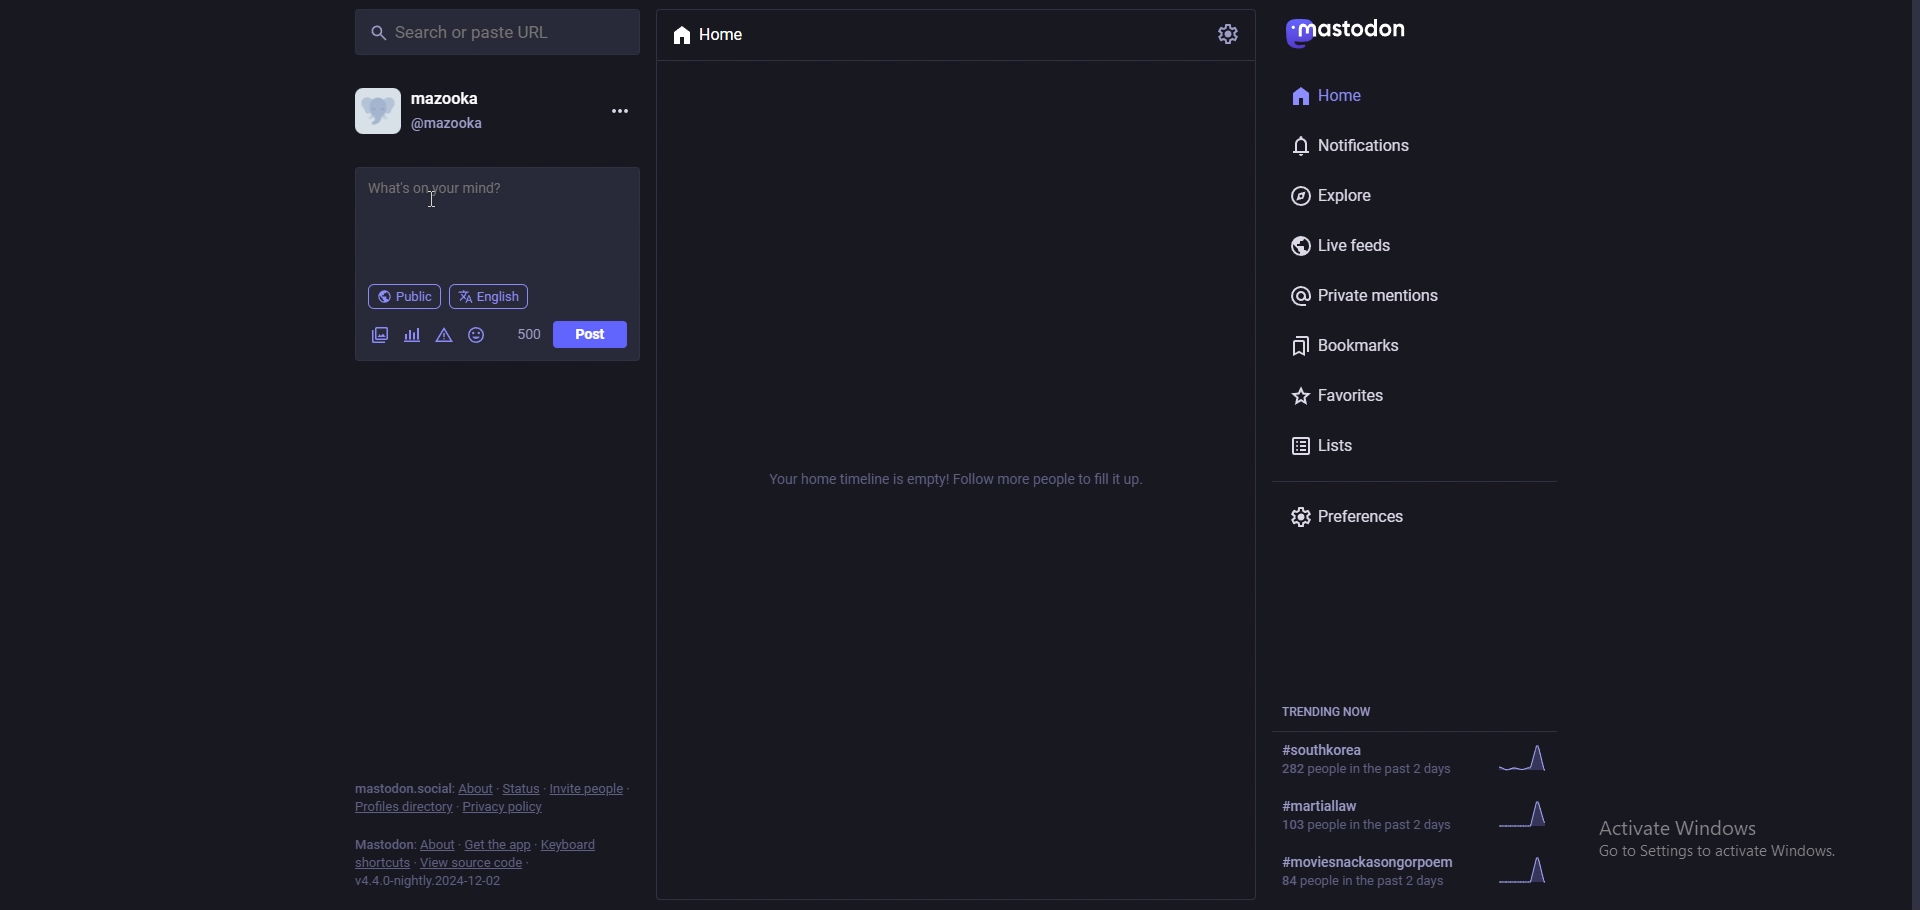 This screenshot has width=1920, height=910. Describe the element at coordinates (383, 845) in the screenshot. I see `mastodon` at that location.